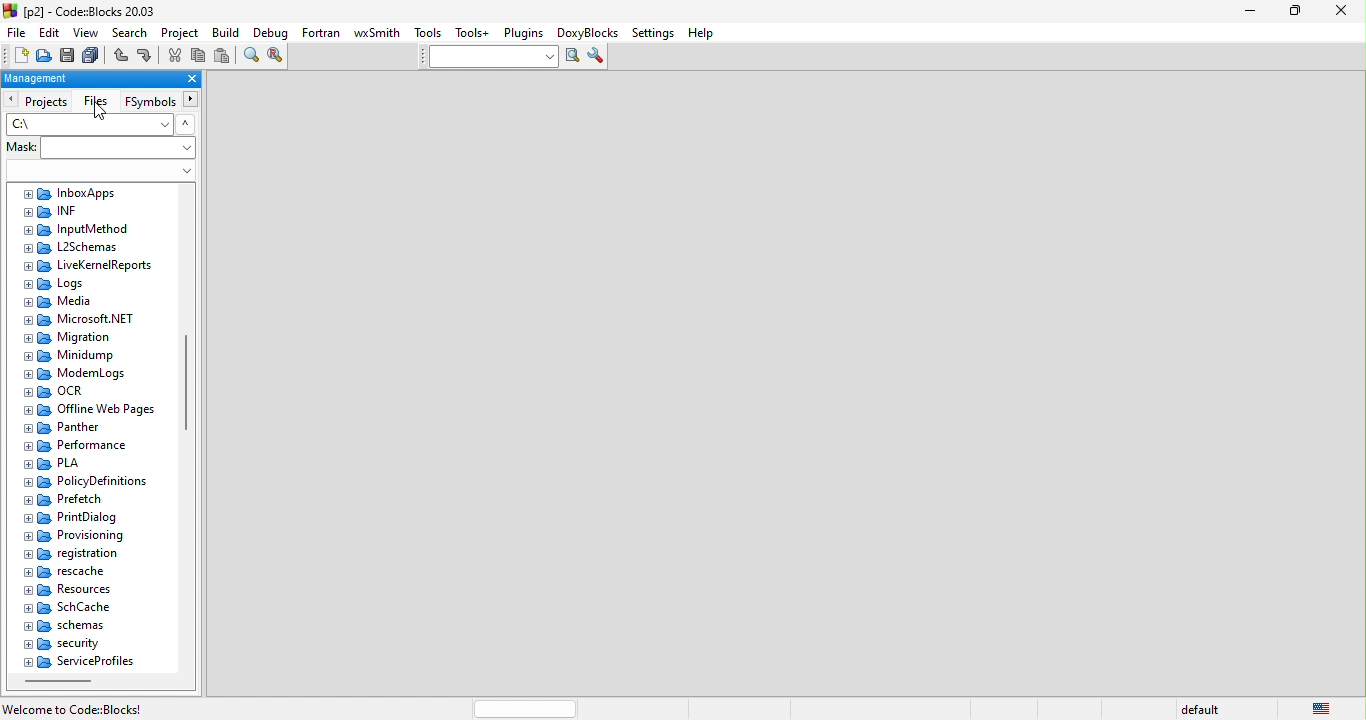  I want to click on redo, so click(146, 55).